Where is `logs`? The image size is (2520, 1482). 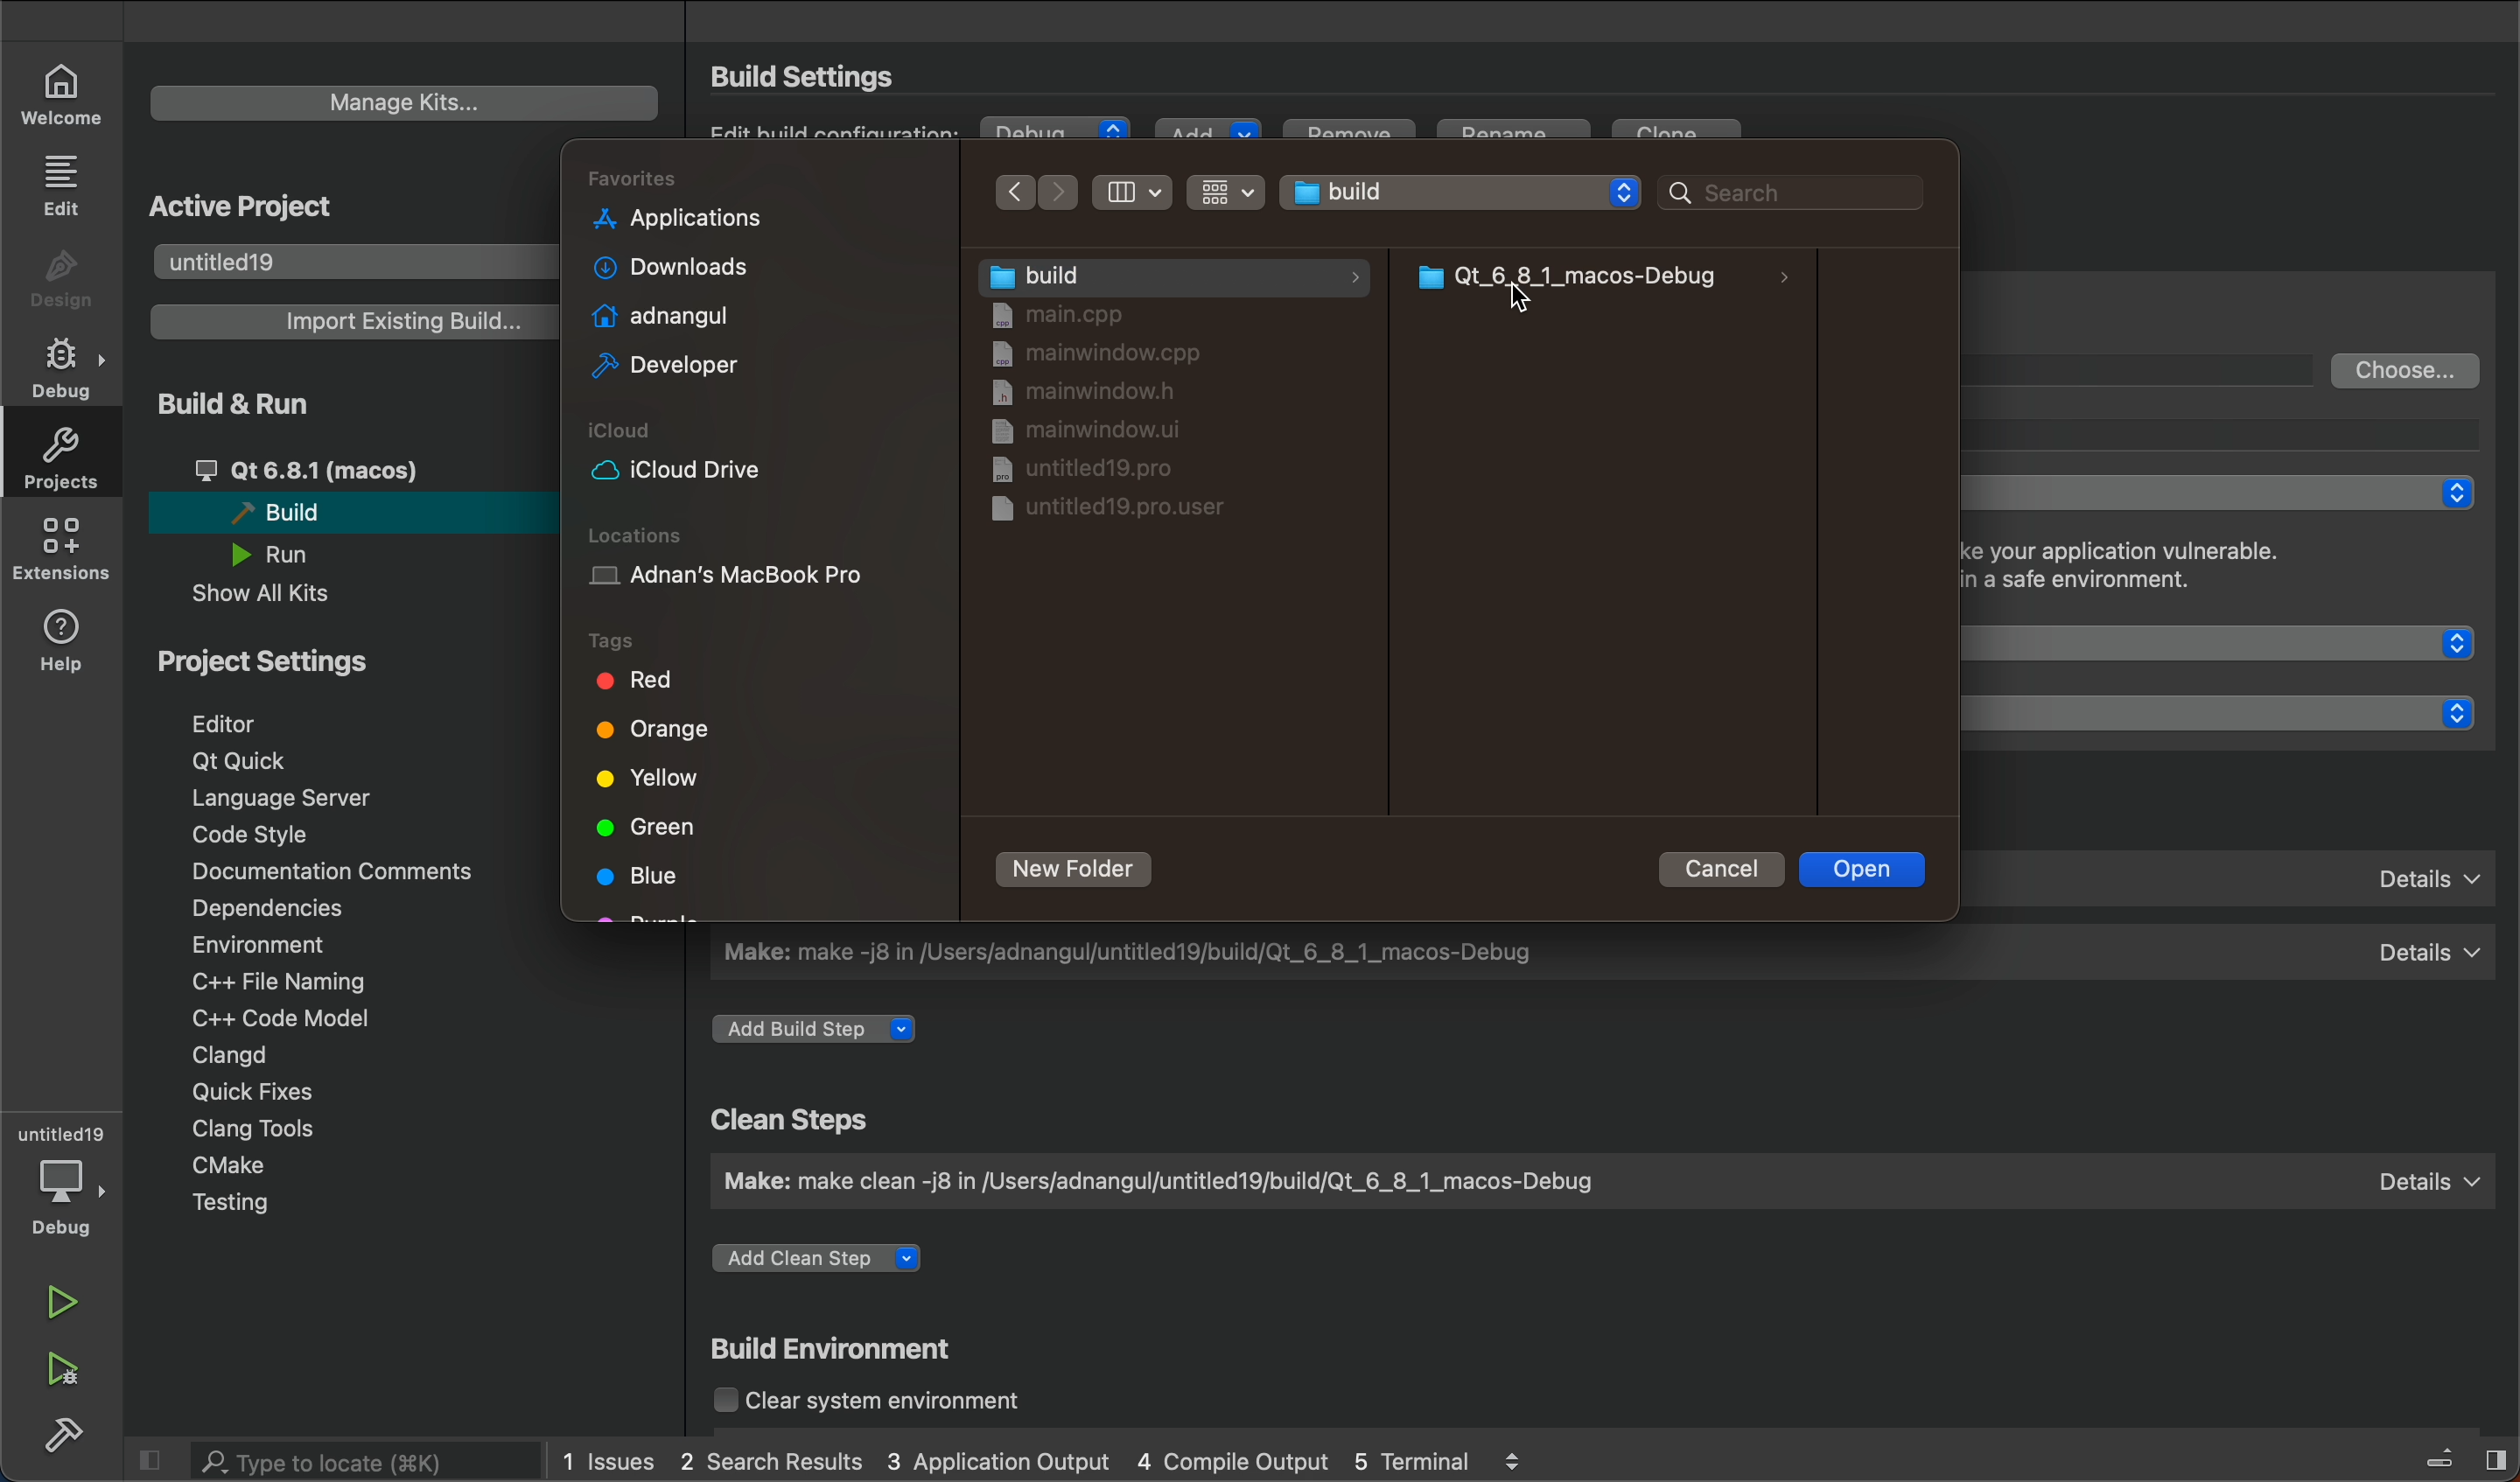 logs is located at coordinates (1043, 1462).